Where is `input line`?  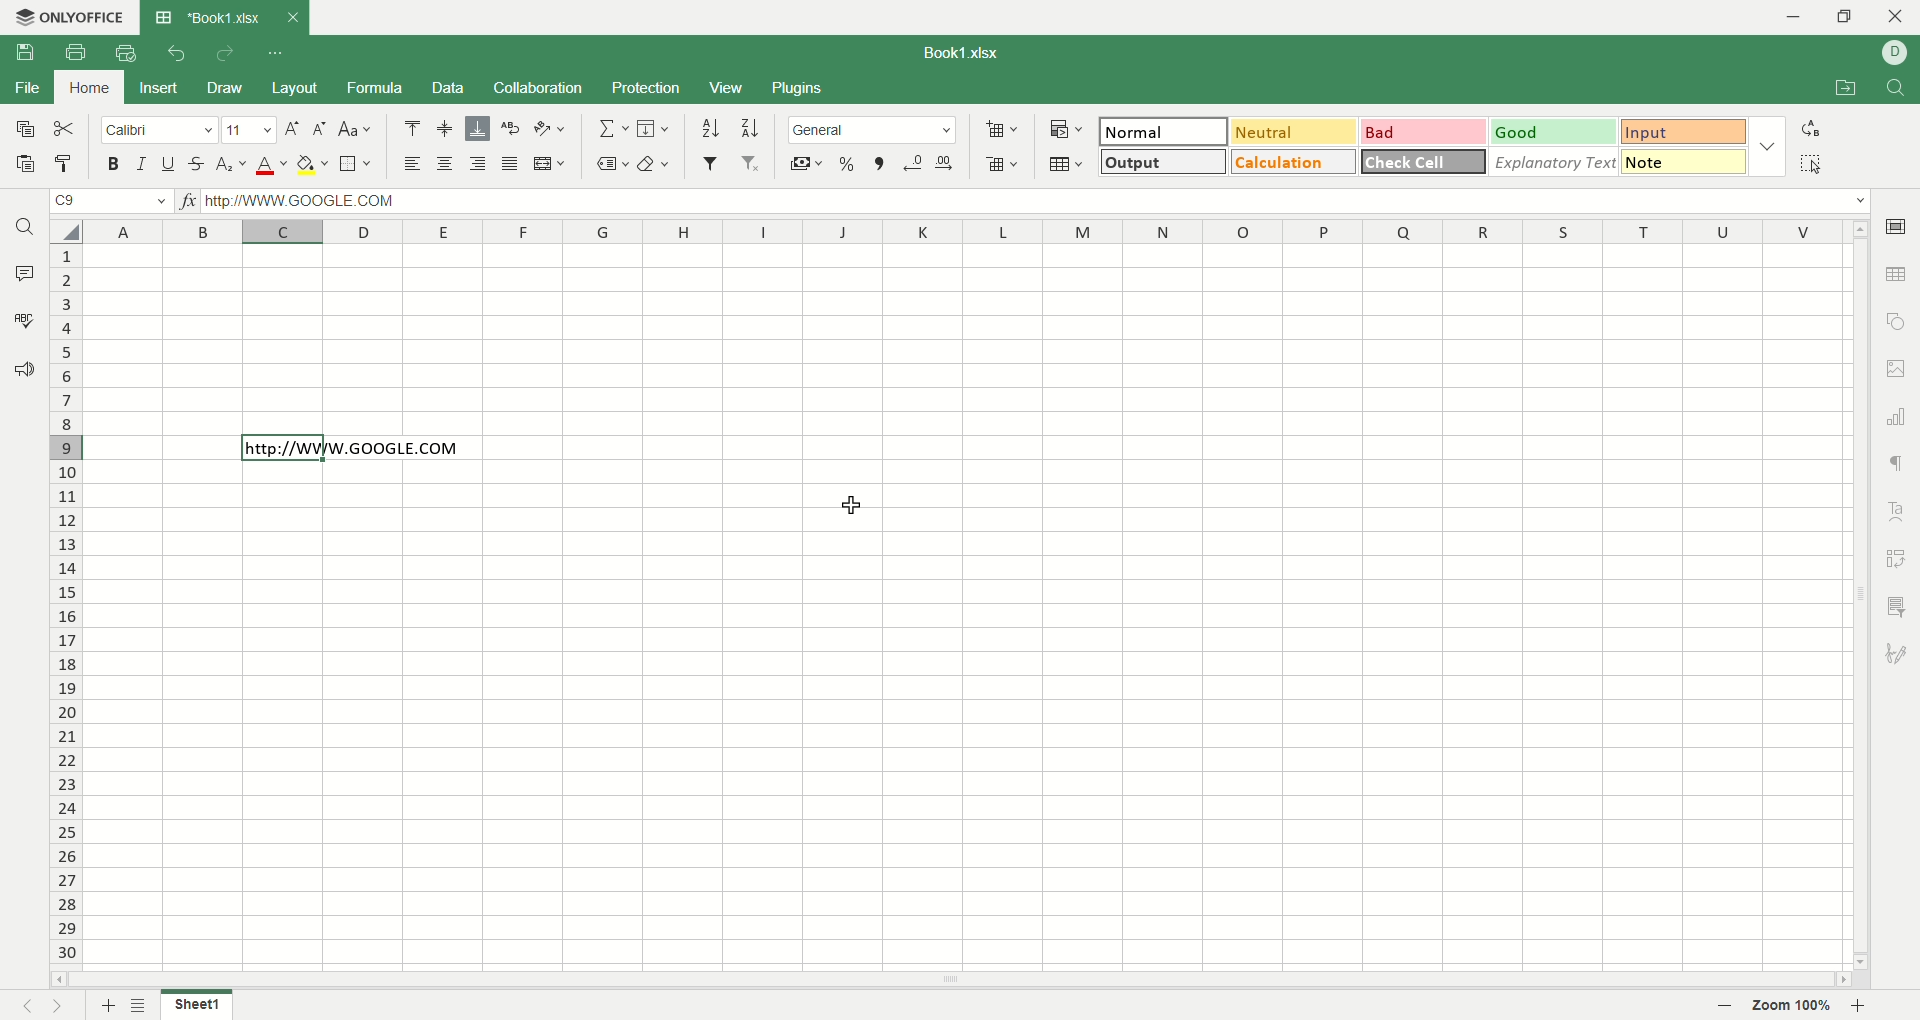 input line is located at coordinates (1035, 202).